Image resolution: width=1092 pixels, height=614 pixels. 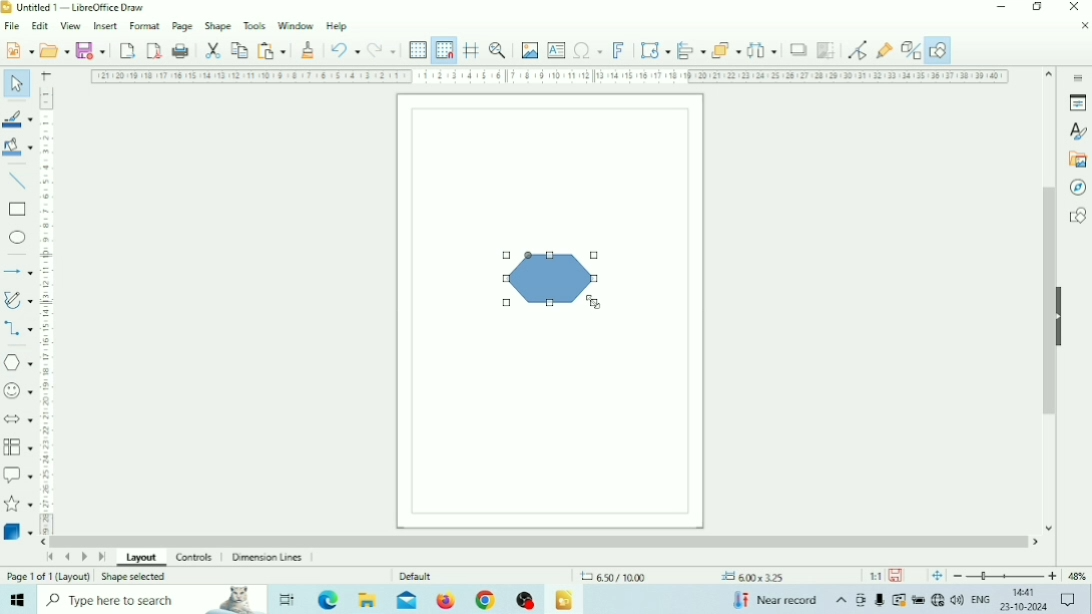 What do you see at coordinates (880, 600) in the screenshot?
I see `Mic` at bounding box center [880, 600].